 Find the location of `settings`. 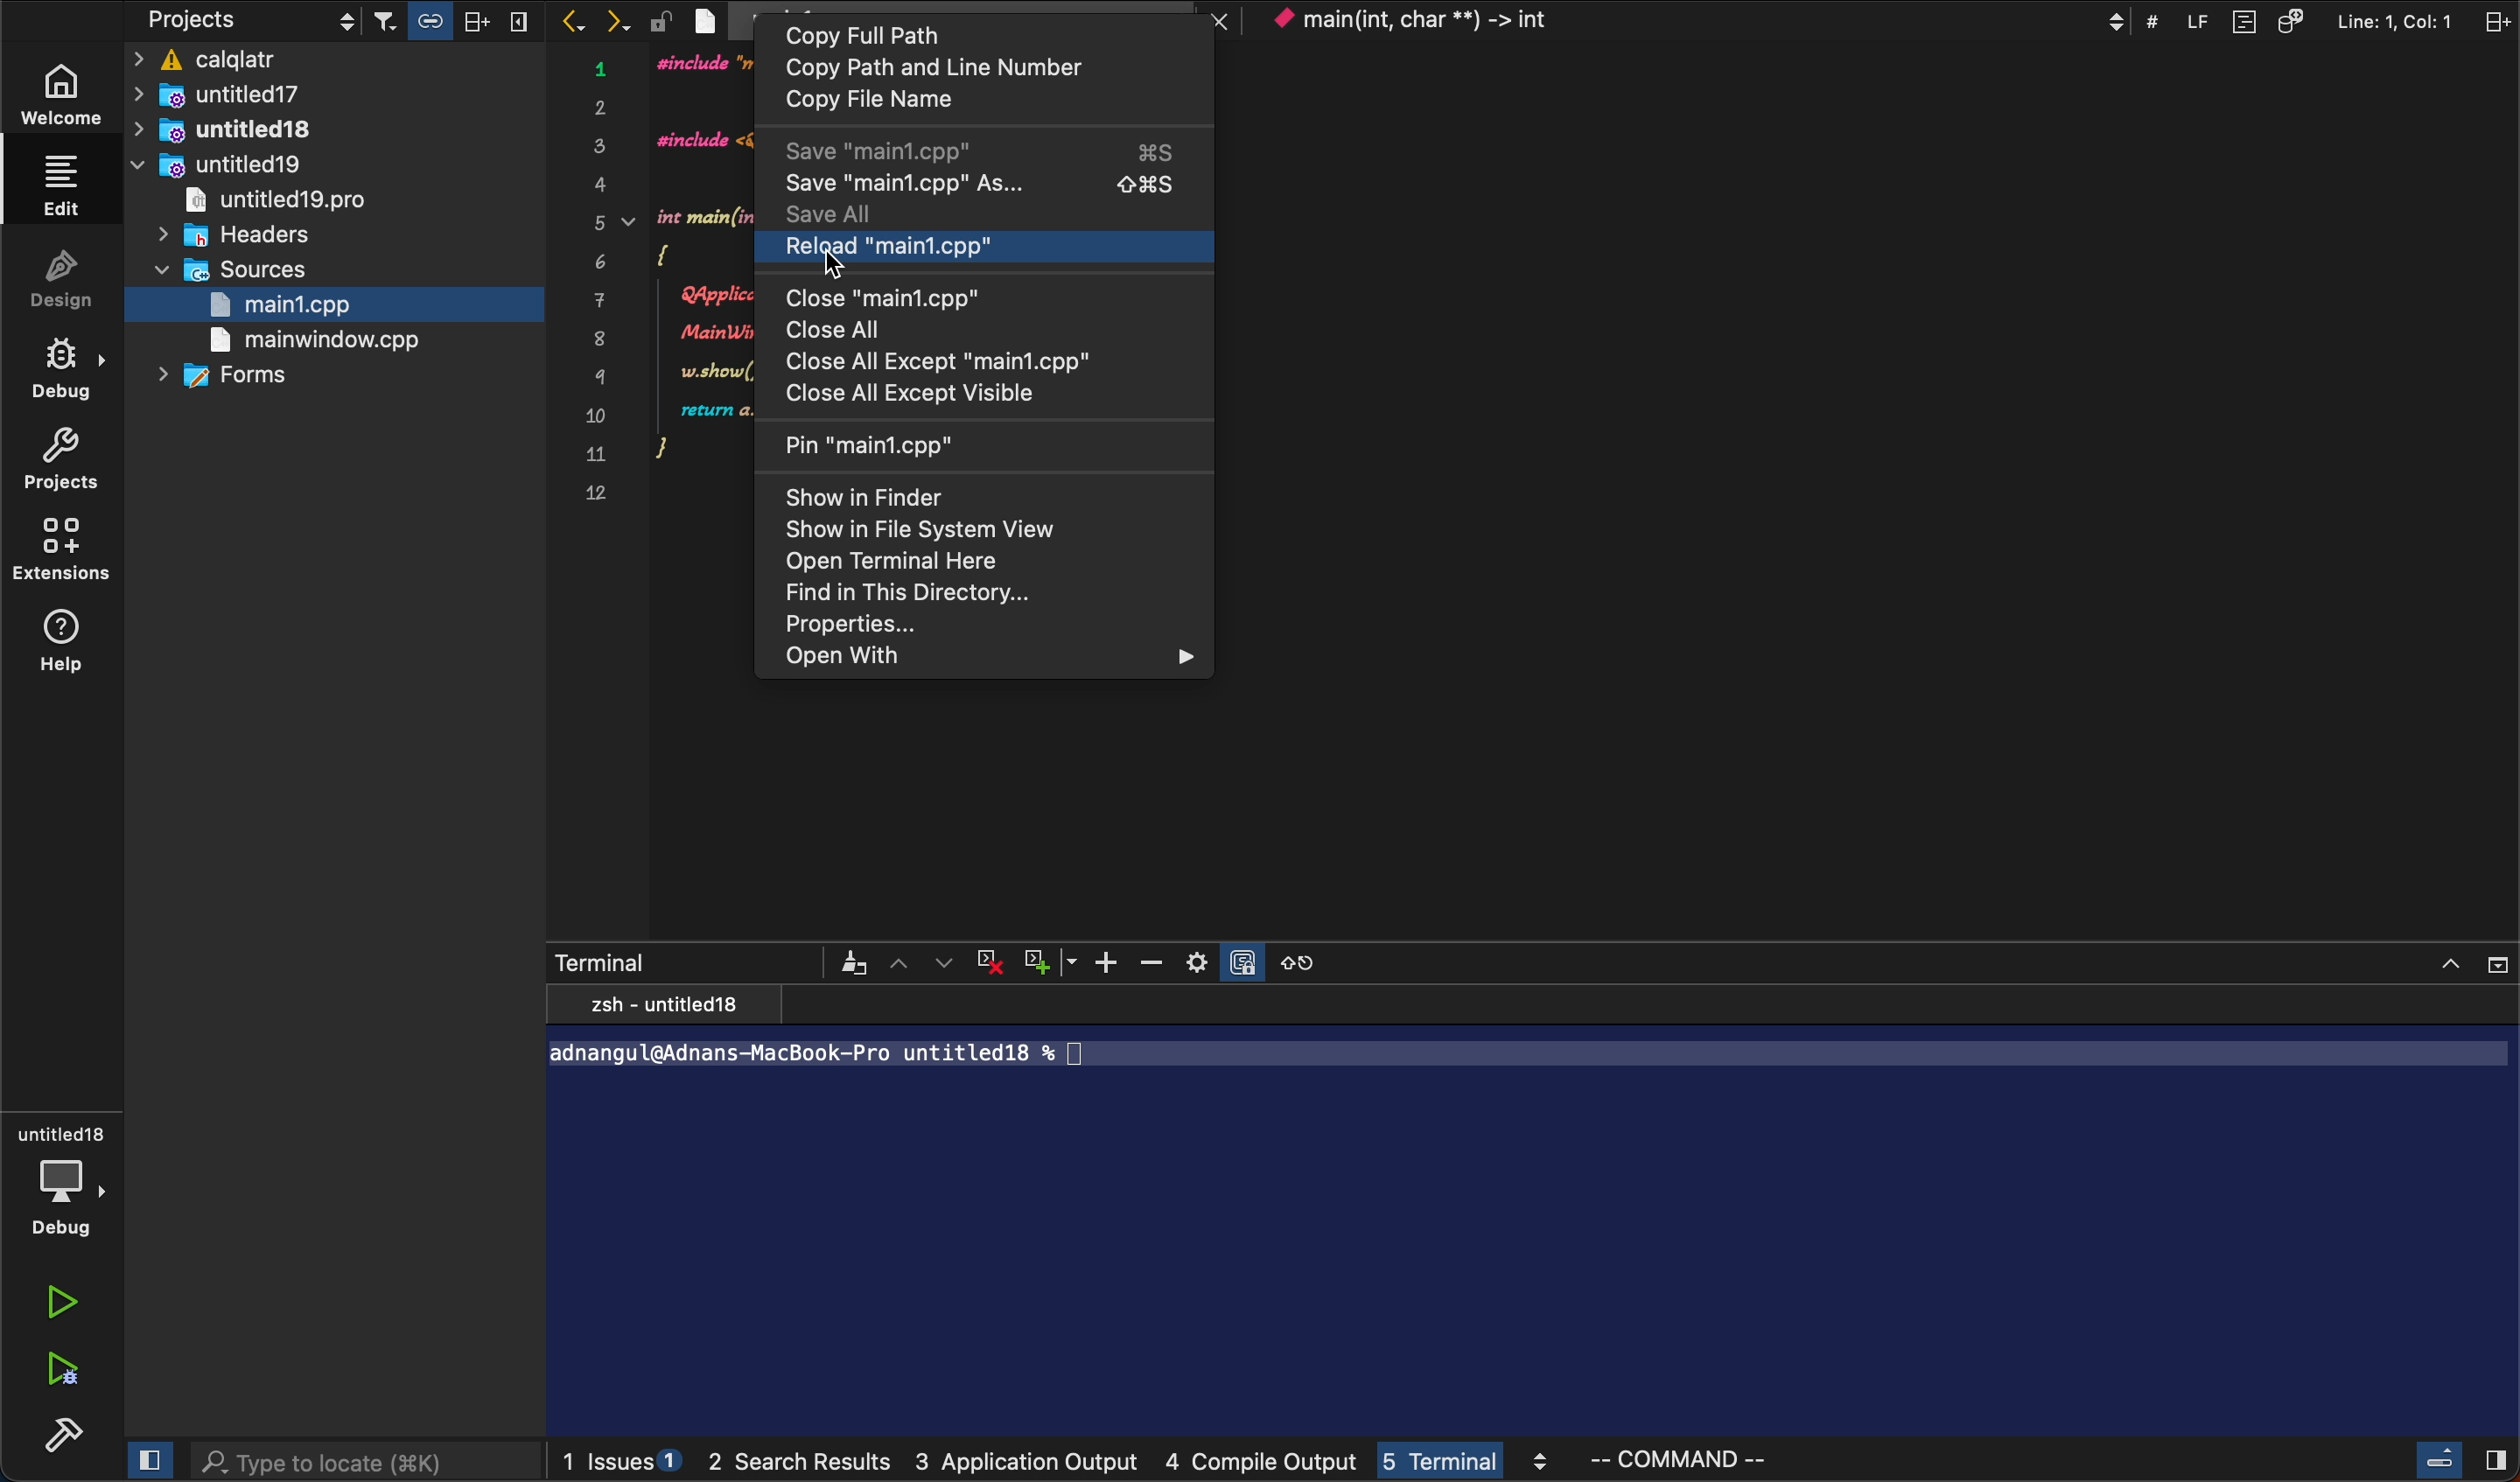

settings is located at coordinates (1227, 962).